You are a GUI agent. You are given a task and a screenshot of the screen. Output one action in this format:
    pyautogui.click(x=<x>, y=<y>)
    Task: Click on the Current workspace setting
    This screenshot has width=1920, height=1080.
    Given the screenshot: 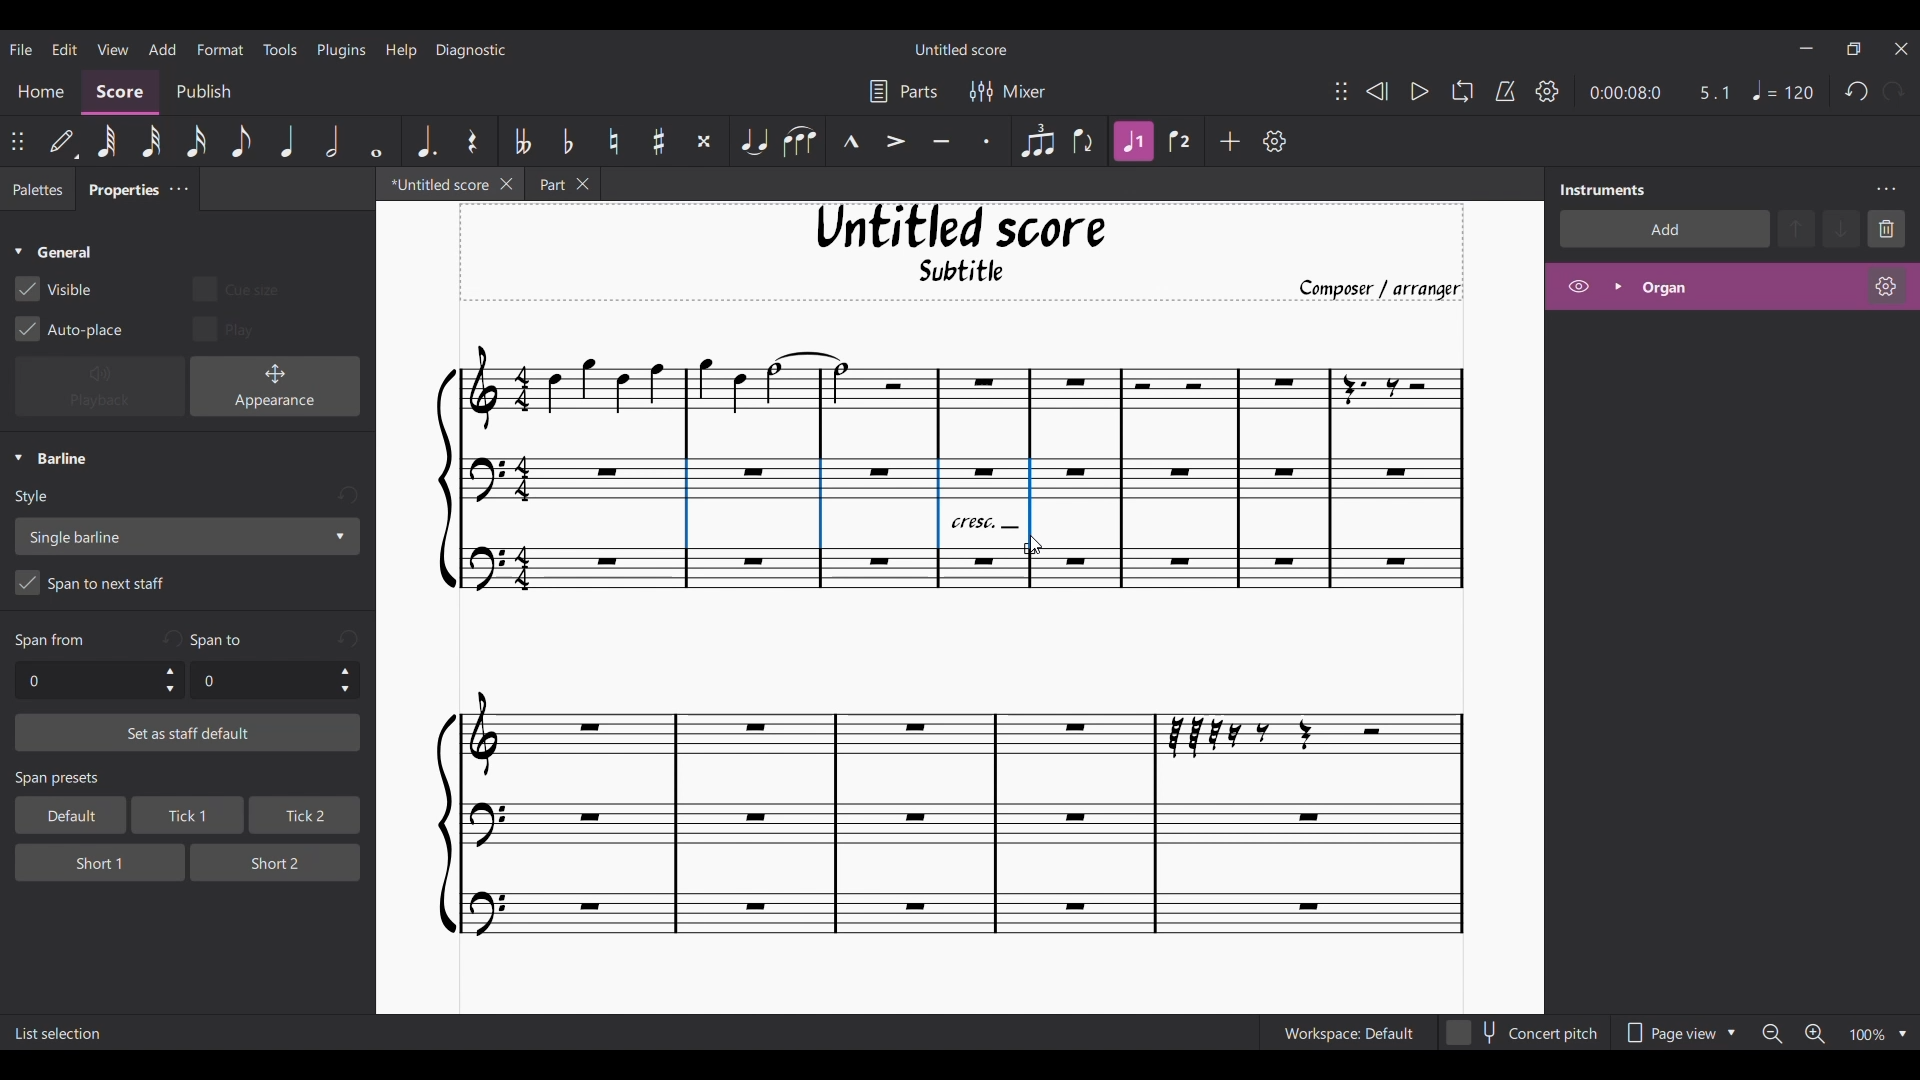 What is the action you would take?
    pyautogui.click(x=1348, y=1033)
    